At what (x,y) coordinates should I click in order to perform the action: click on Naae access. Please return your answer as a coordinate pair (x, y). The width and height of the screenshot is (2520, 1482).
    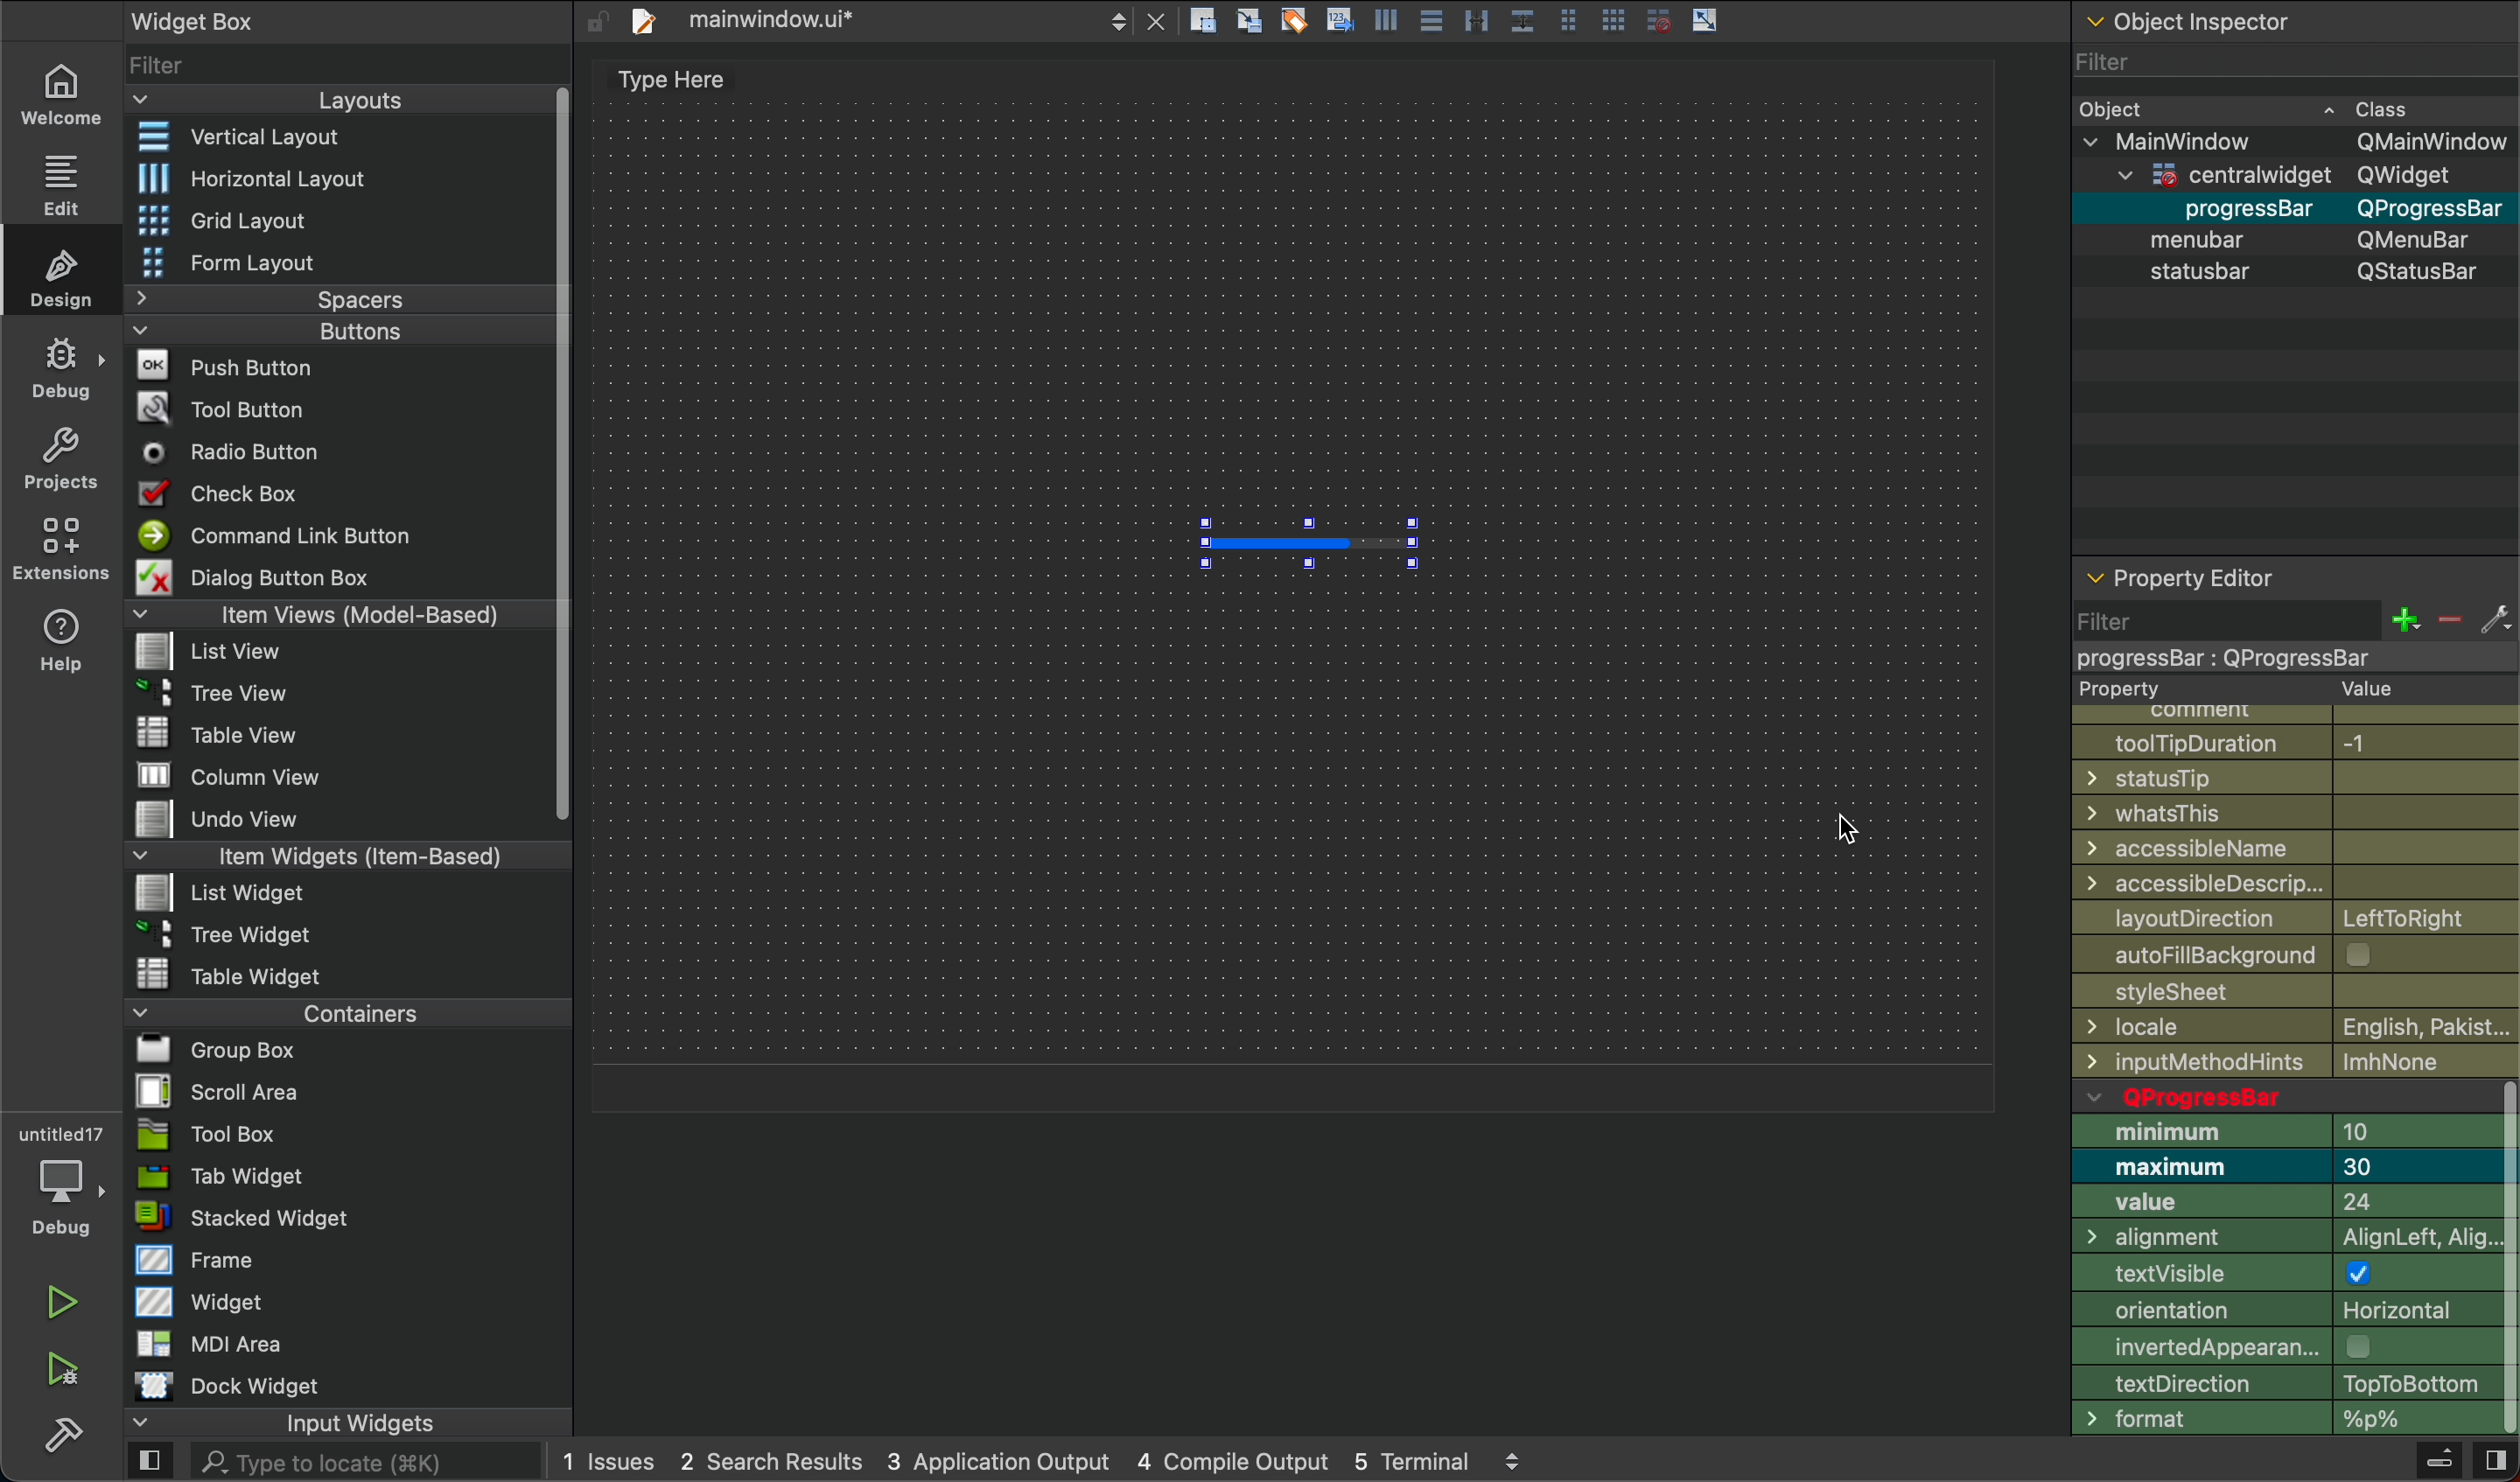
    Looking at the image, I should click on (2295, 848).